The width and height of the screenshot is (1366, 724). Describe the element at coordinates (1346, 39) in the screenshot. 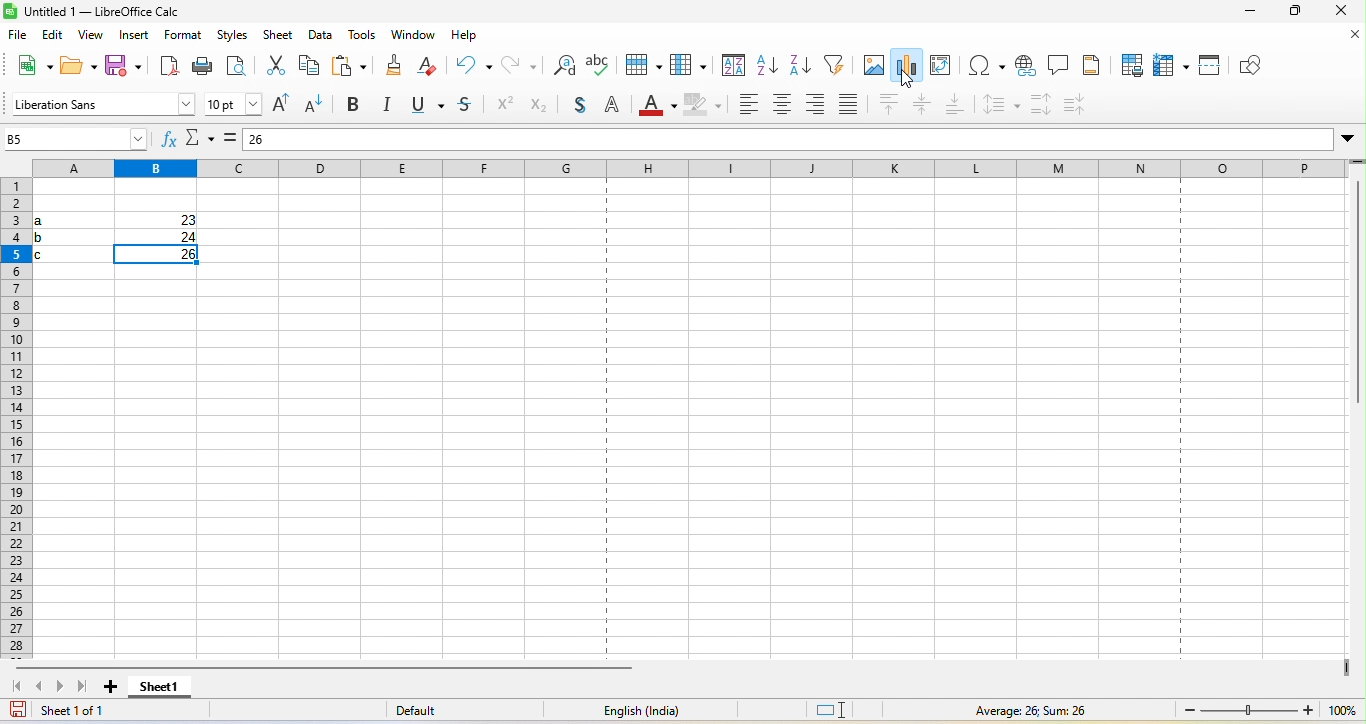

I see `close` at that location.